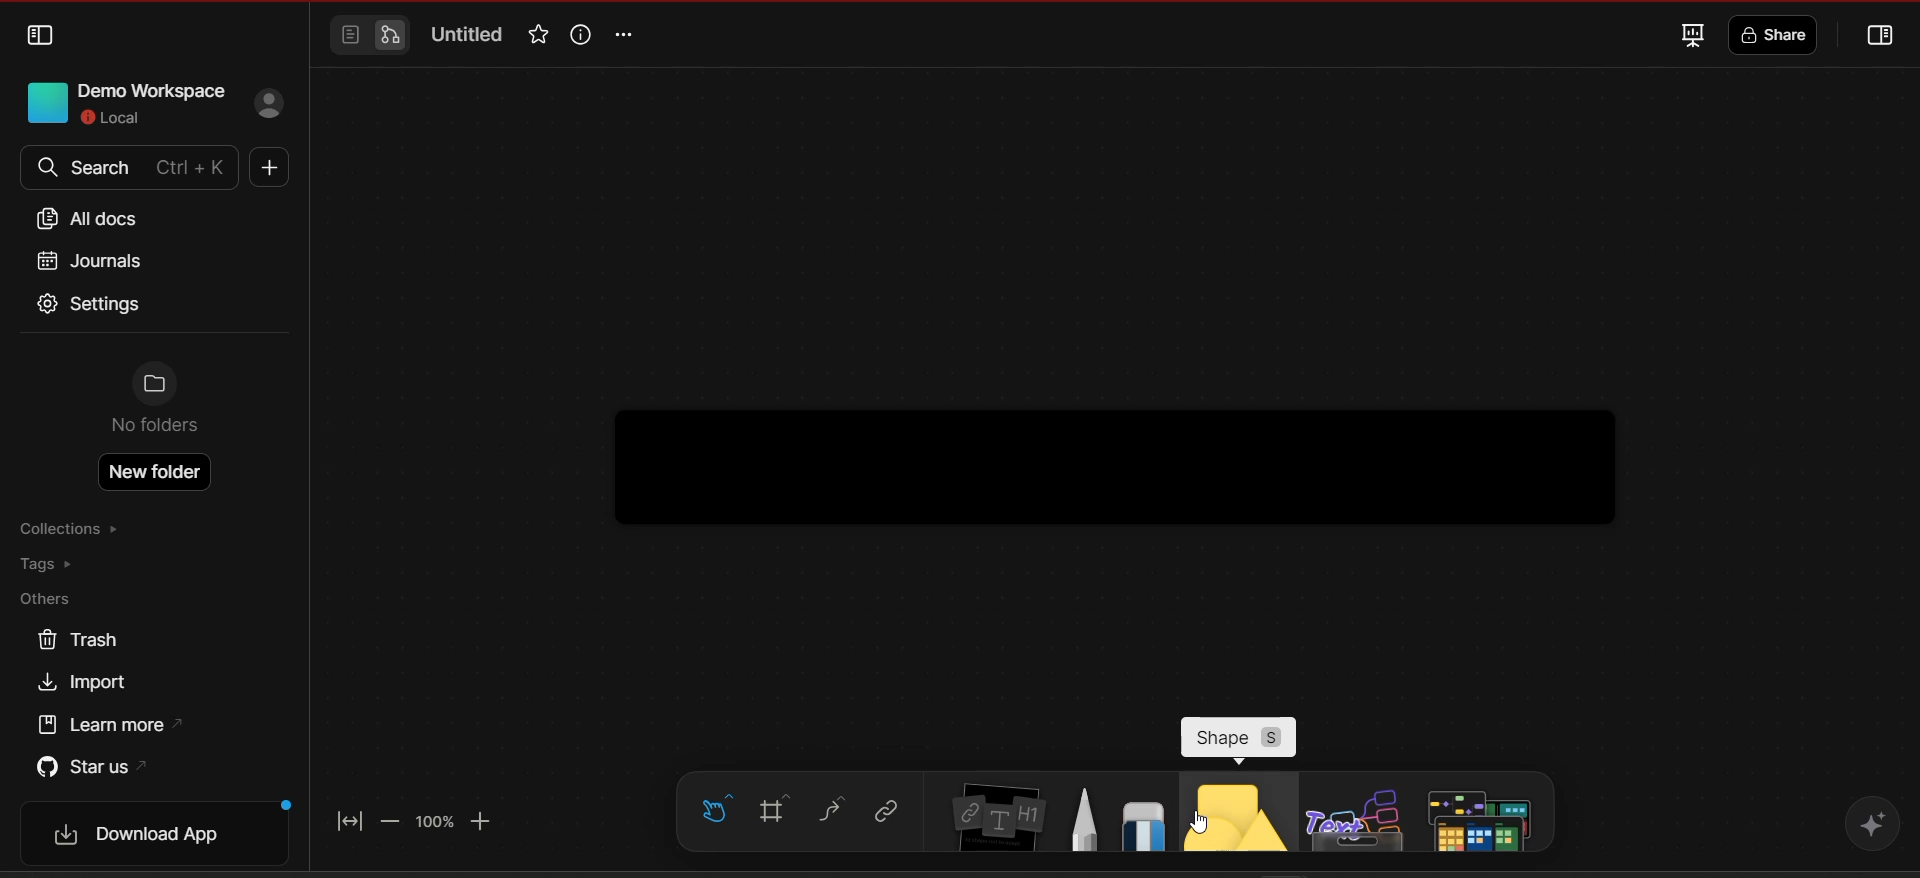 The image size is (1920, 878). What do you see at coordinates (391, 820) in the screenshot?
I see `zoom out` at bounding box center [391, 820].